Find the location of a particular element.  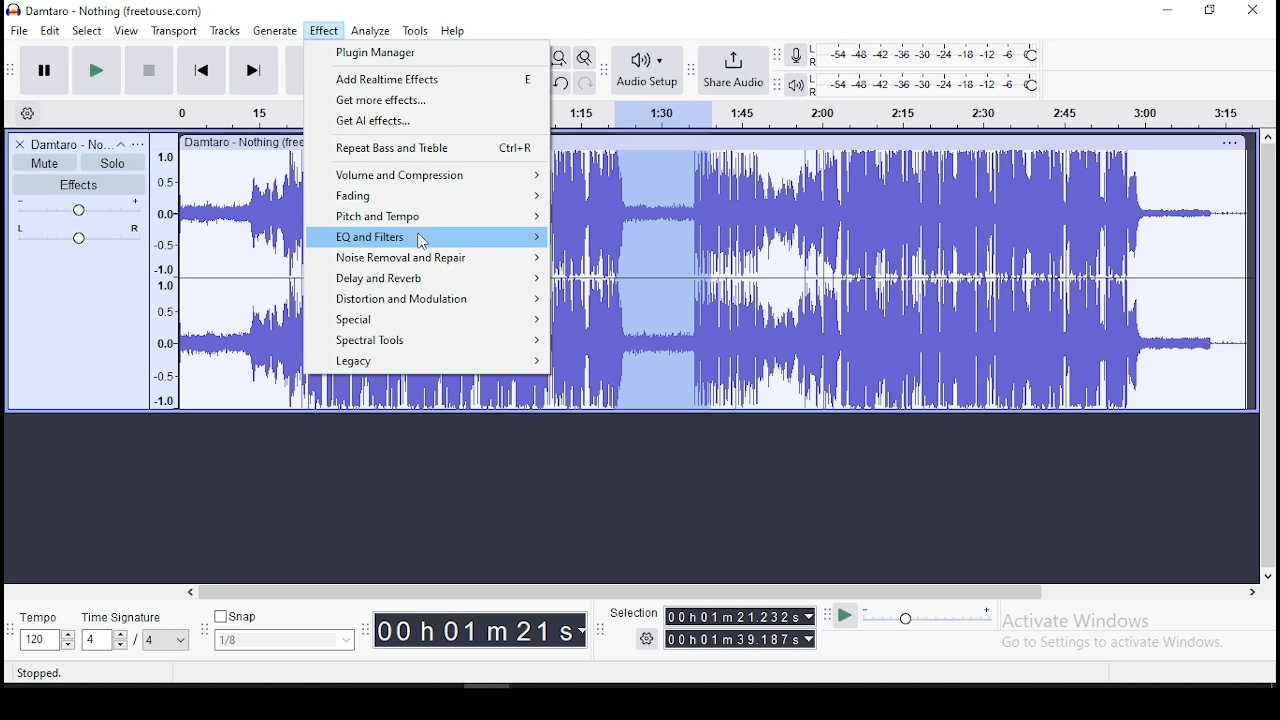

pan is located at coordinates (79, 234).